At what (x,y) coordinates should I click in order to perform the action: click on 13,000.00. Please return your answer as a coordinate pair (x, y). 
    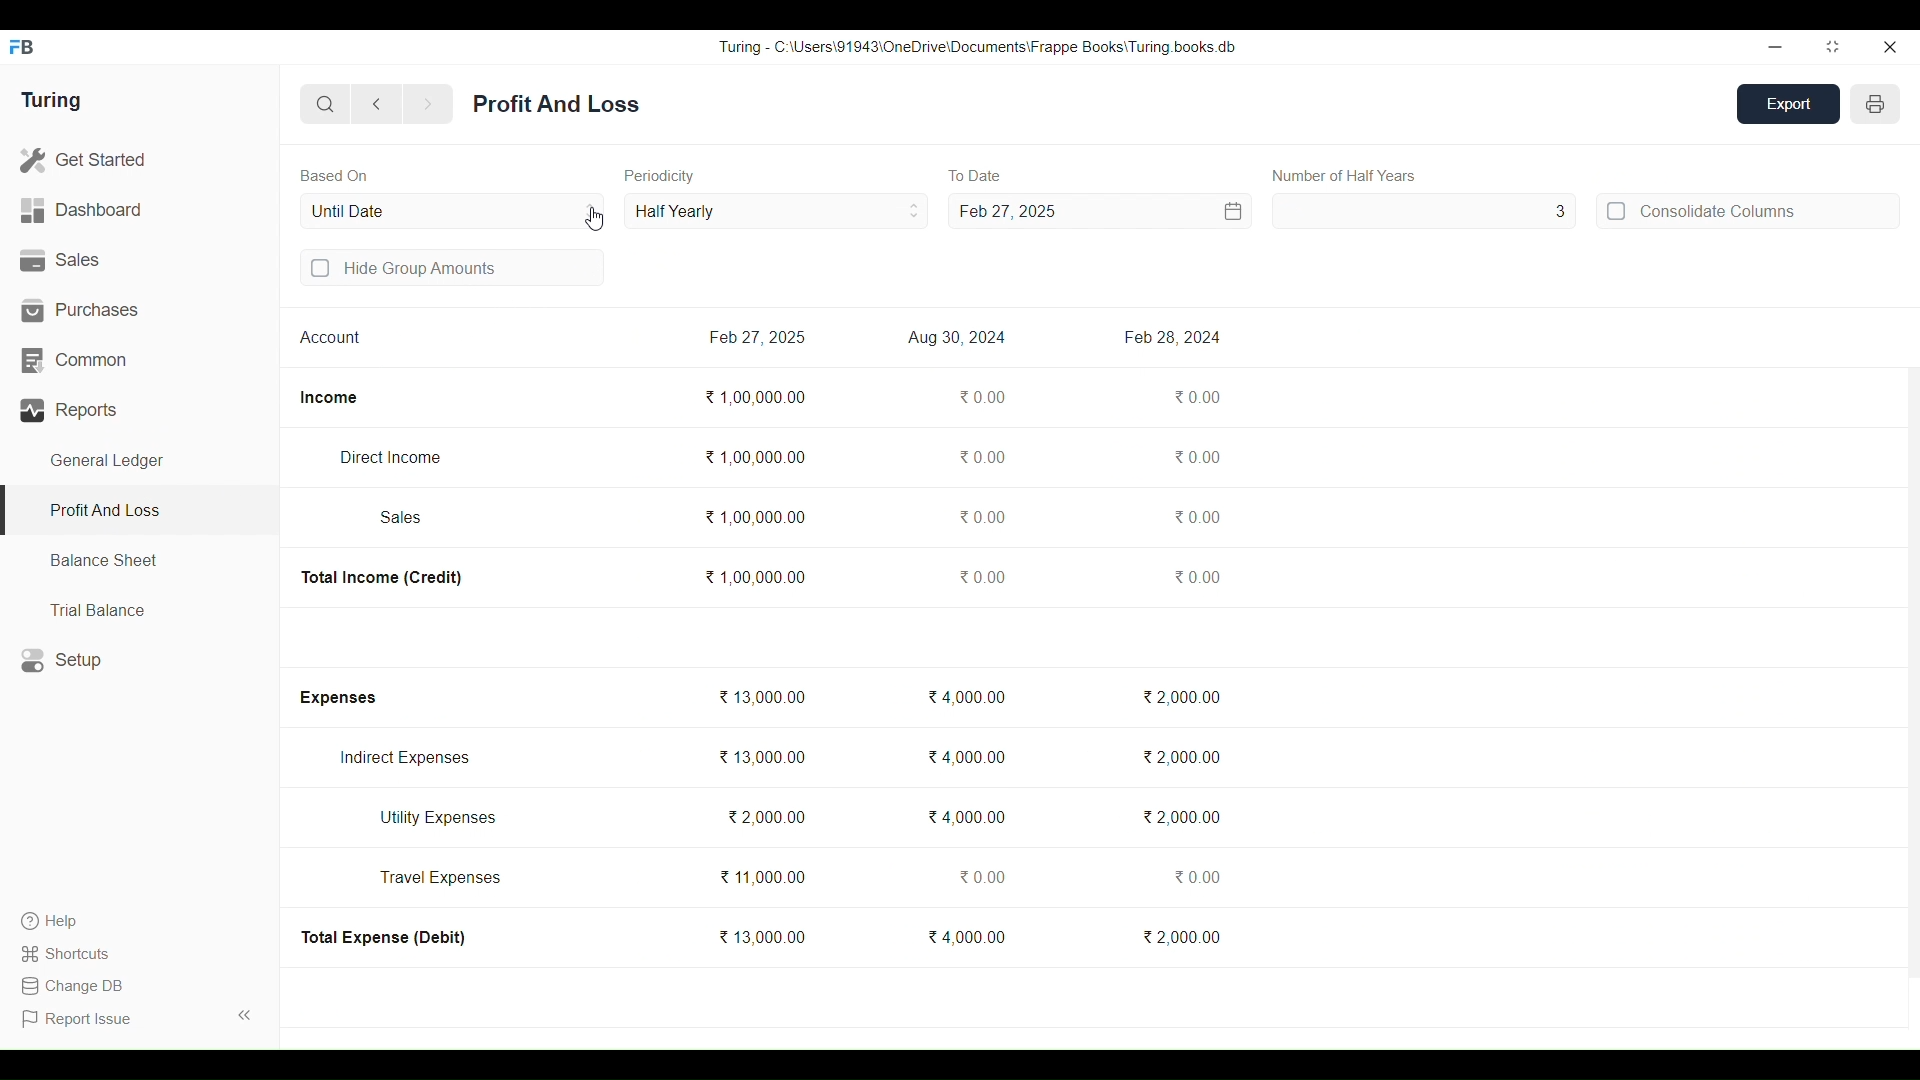
    Looking at the image, I should click on (761, 757).